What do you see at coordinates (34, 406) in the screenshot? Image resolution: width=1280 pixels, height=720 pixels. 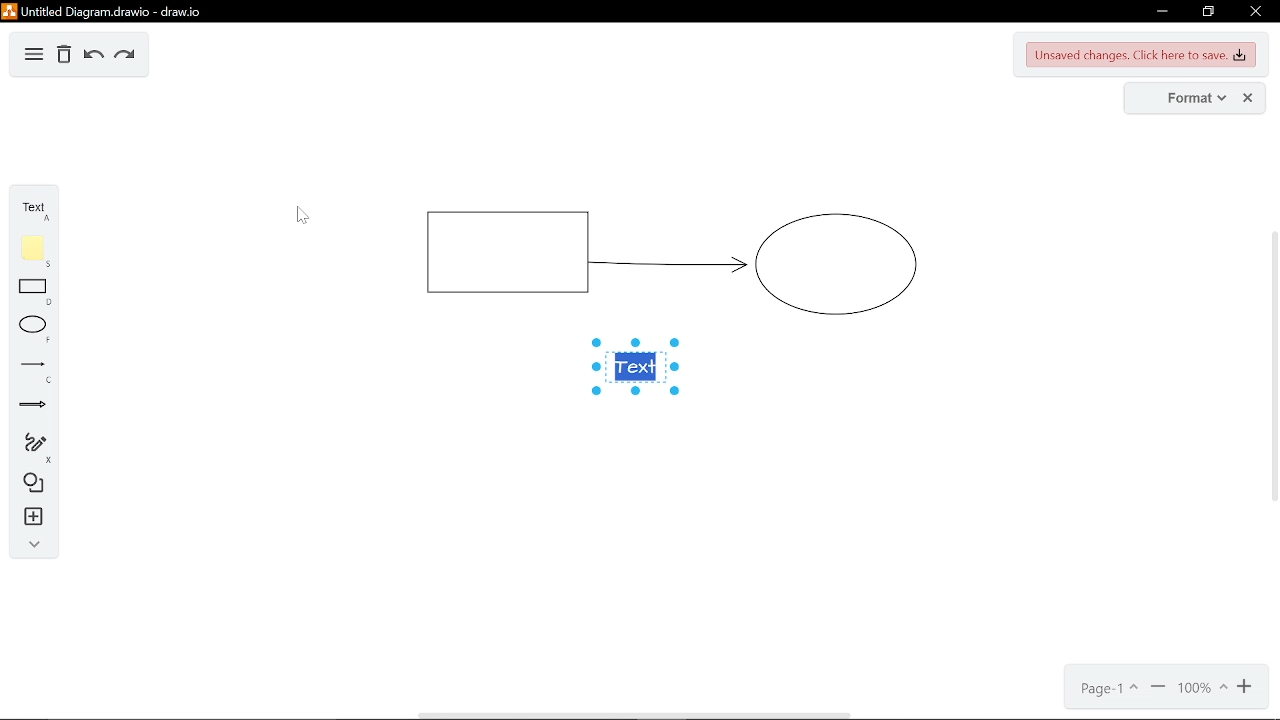 I see `arrows` at bounding box center [34, 406].